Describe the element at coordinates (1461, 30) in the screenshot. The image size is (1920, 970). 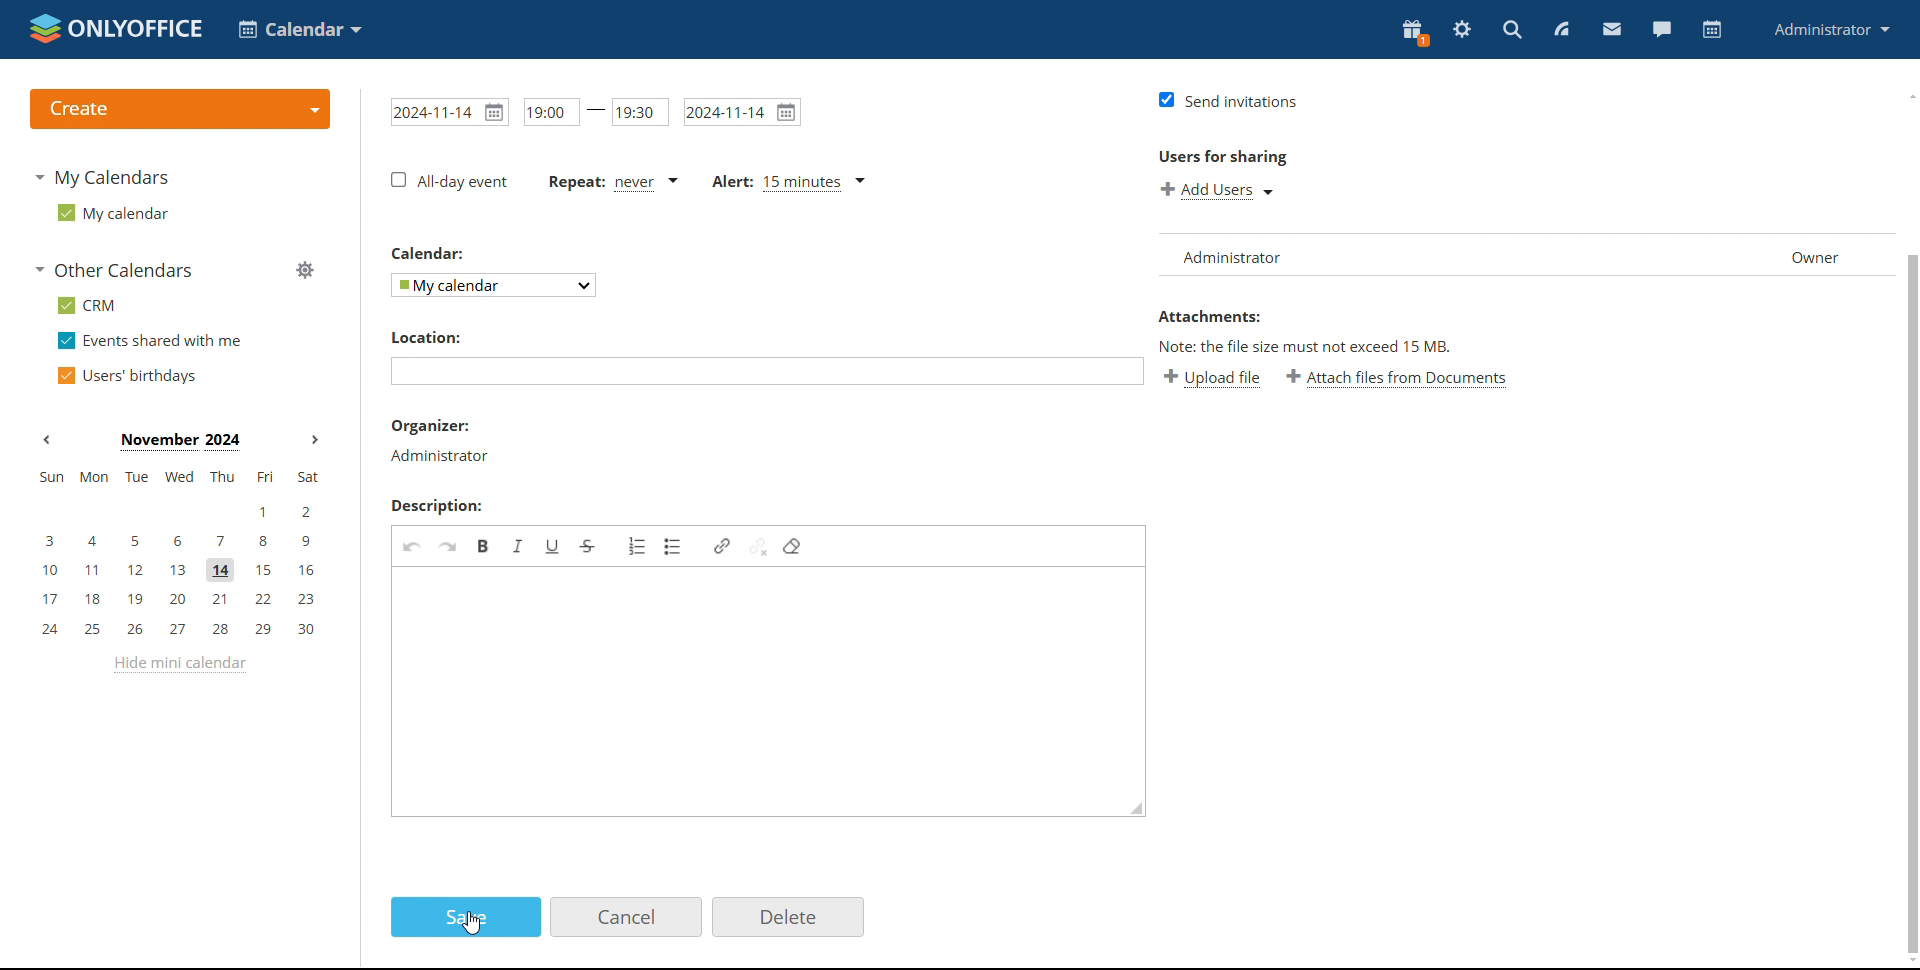
I see `settings` at that location.